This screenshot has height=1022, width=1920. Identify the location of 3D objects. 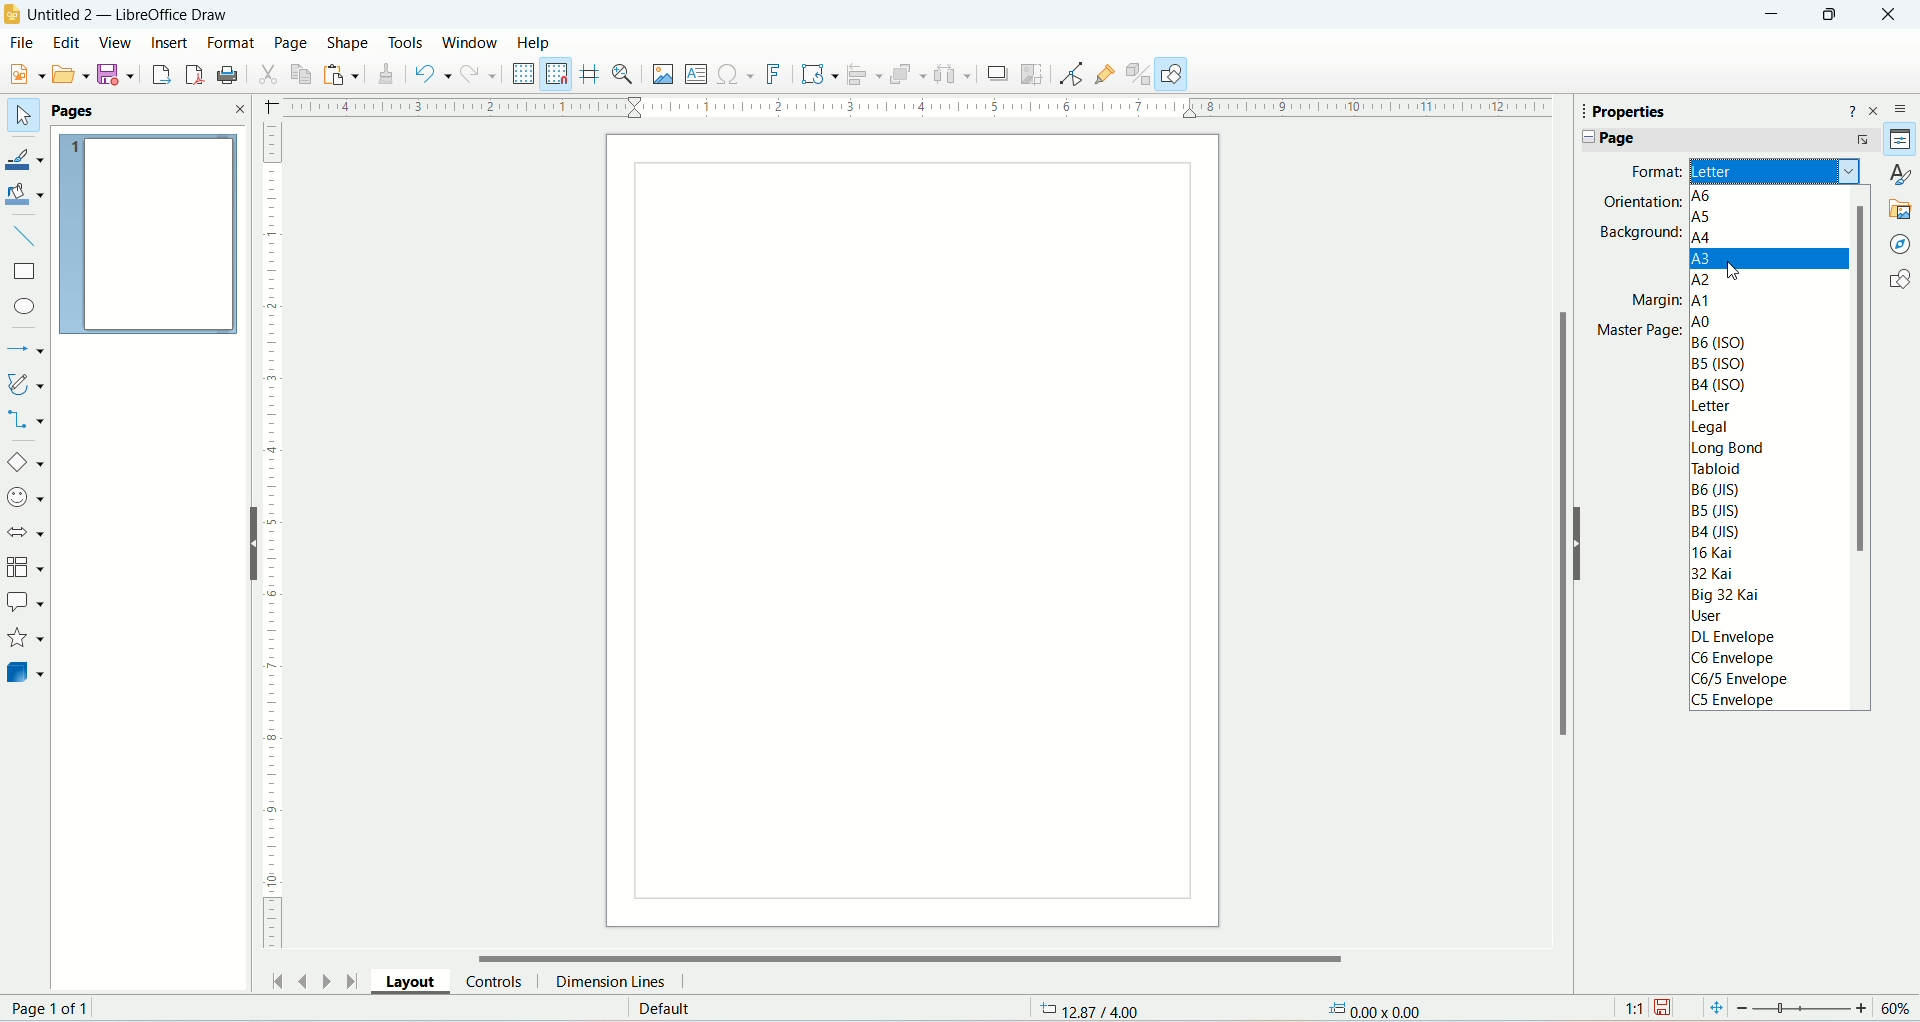
(25, 676).